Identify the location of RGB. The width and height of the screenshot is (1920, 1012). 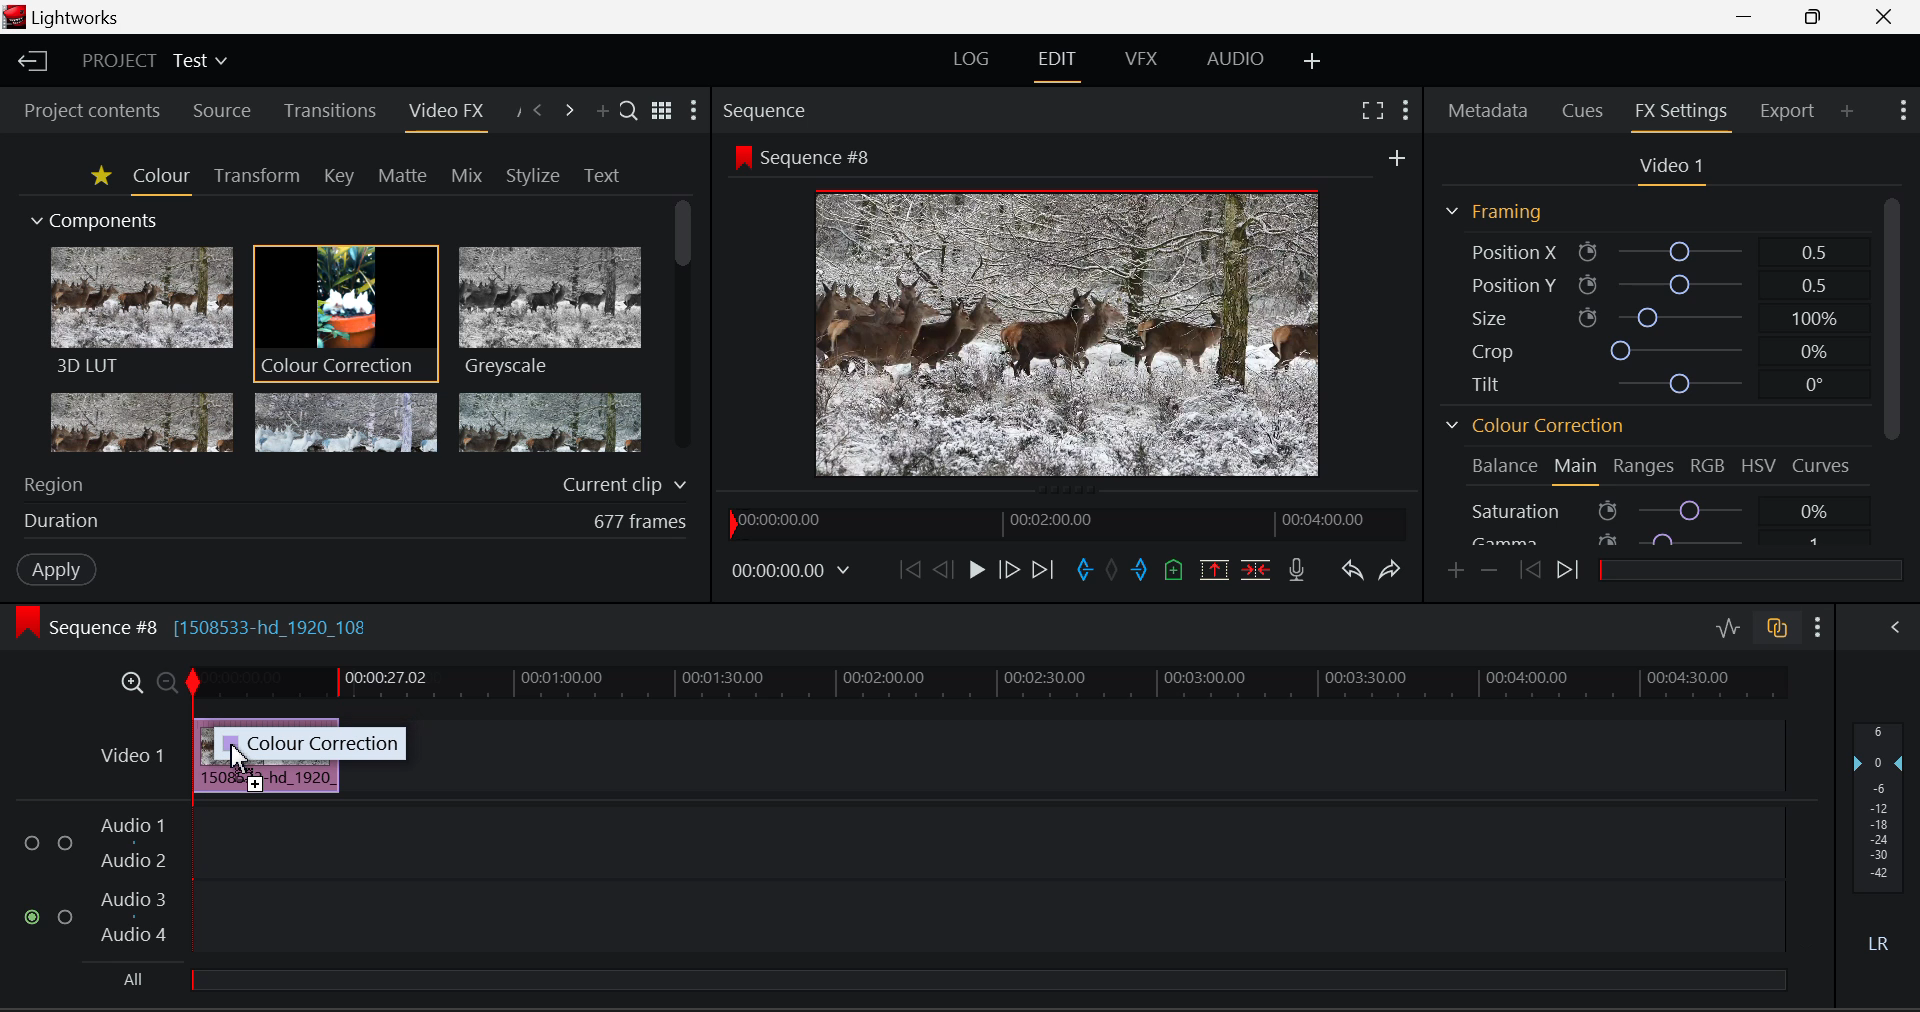
(1708, 465).